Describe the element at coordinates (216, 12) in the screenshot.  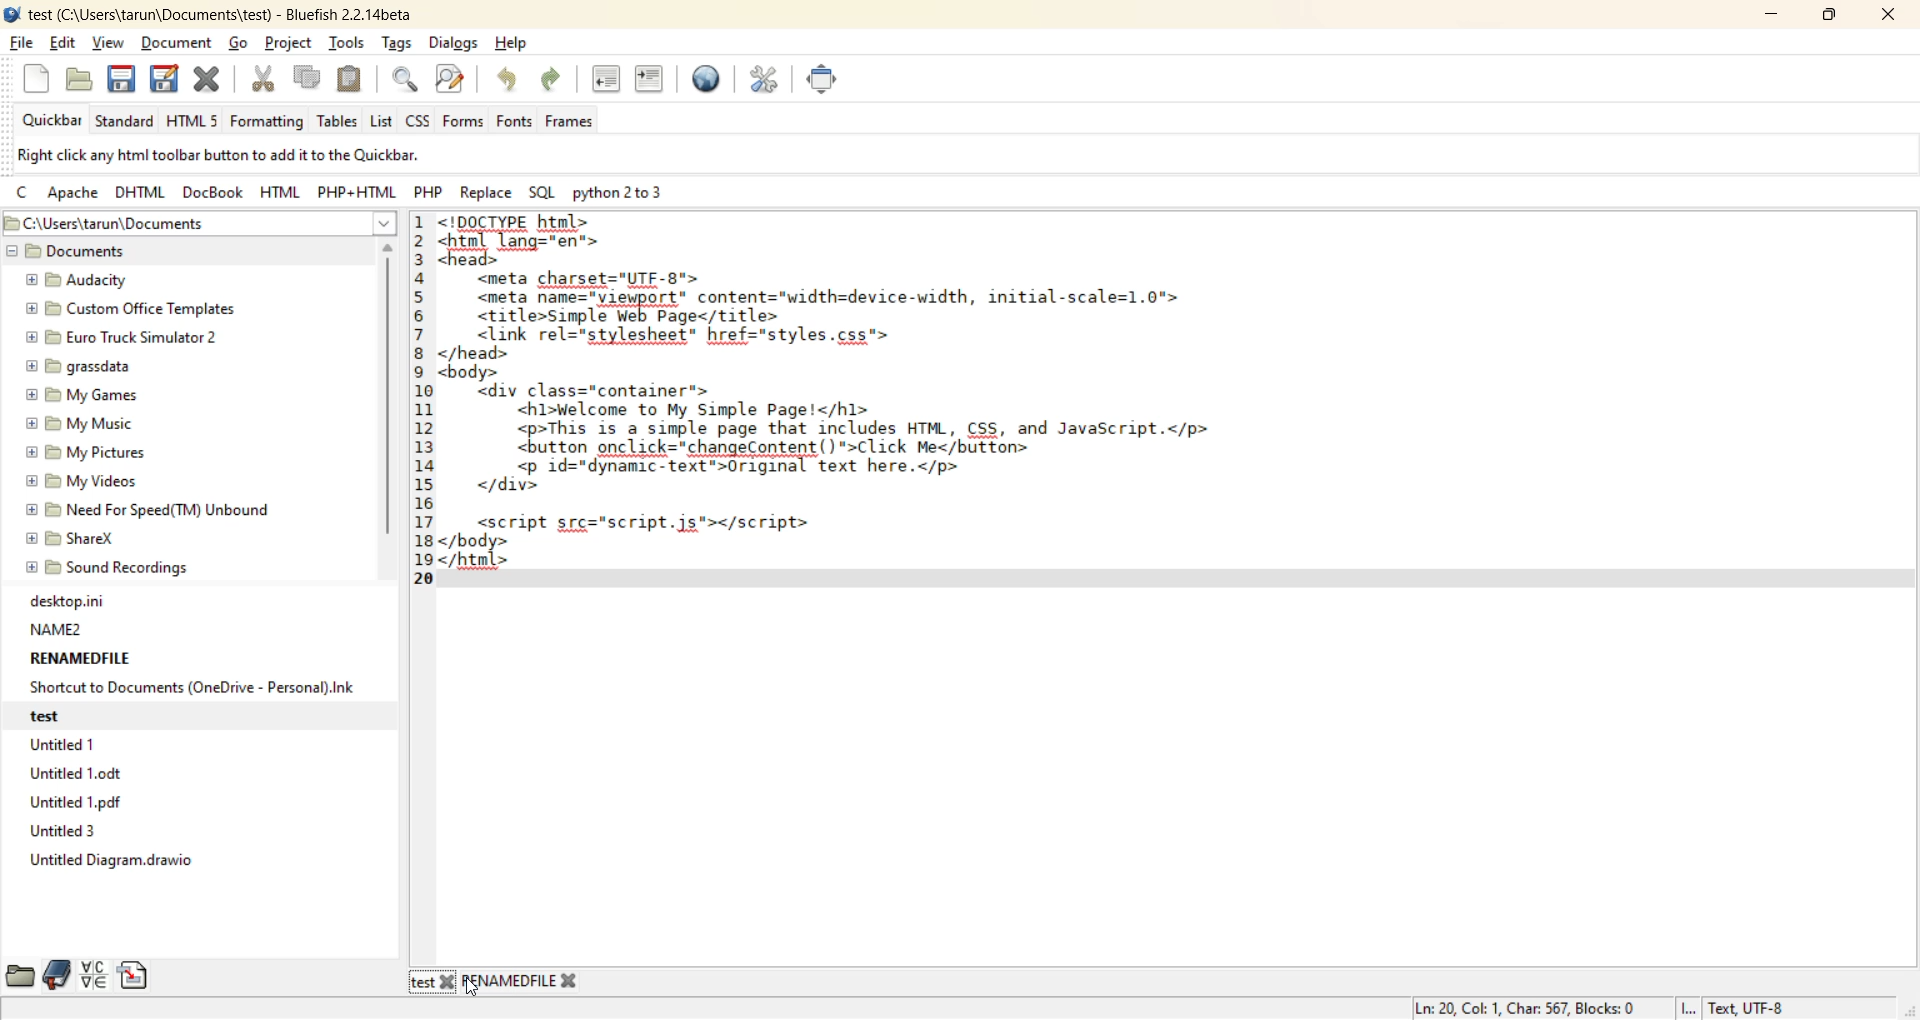
I see `file name and app name` at that location.